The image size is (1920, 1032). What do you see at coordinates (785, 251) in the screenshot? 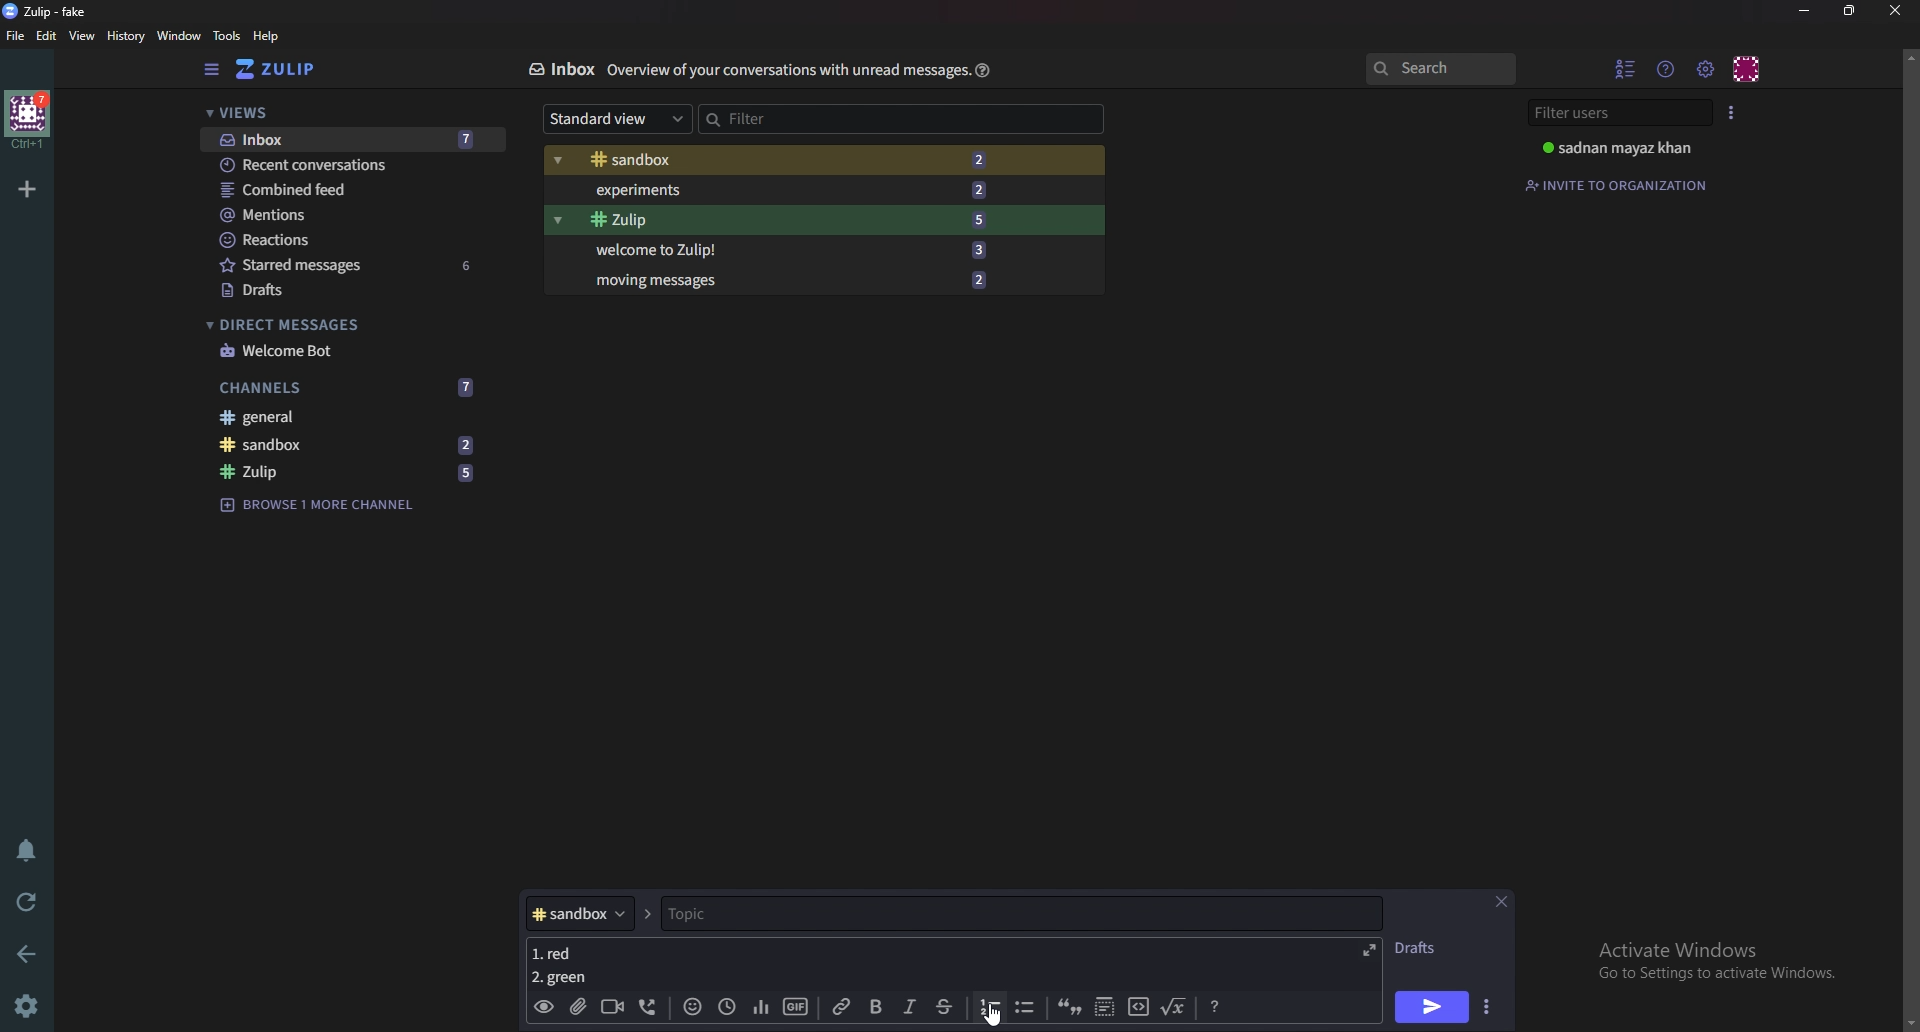
I see `Welcome to Zulip` at bounding box center [785, 251].